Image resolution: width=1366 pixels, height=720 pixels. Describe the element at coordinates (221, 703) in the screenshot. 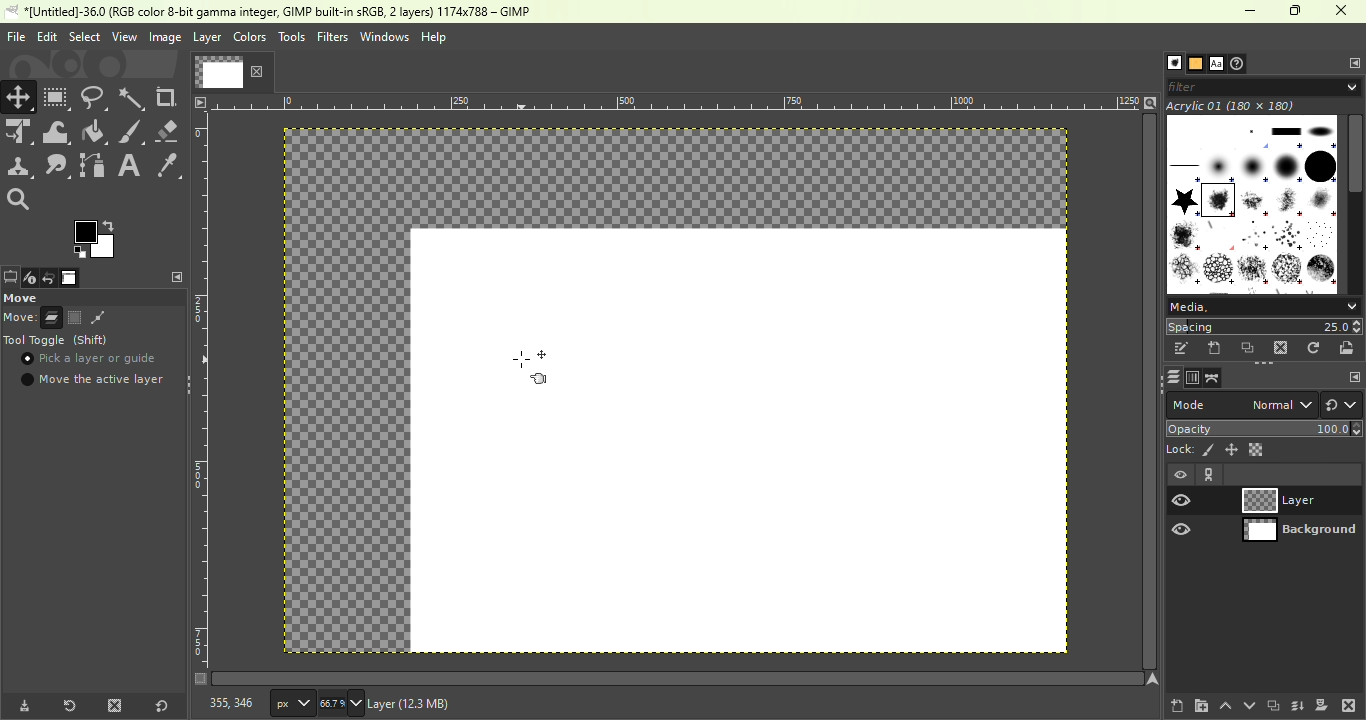

I see `355346` at that location.